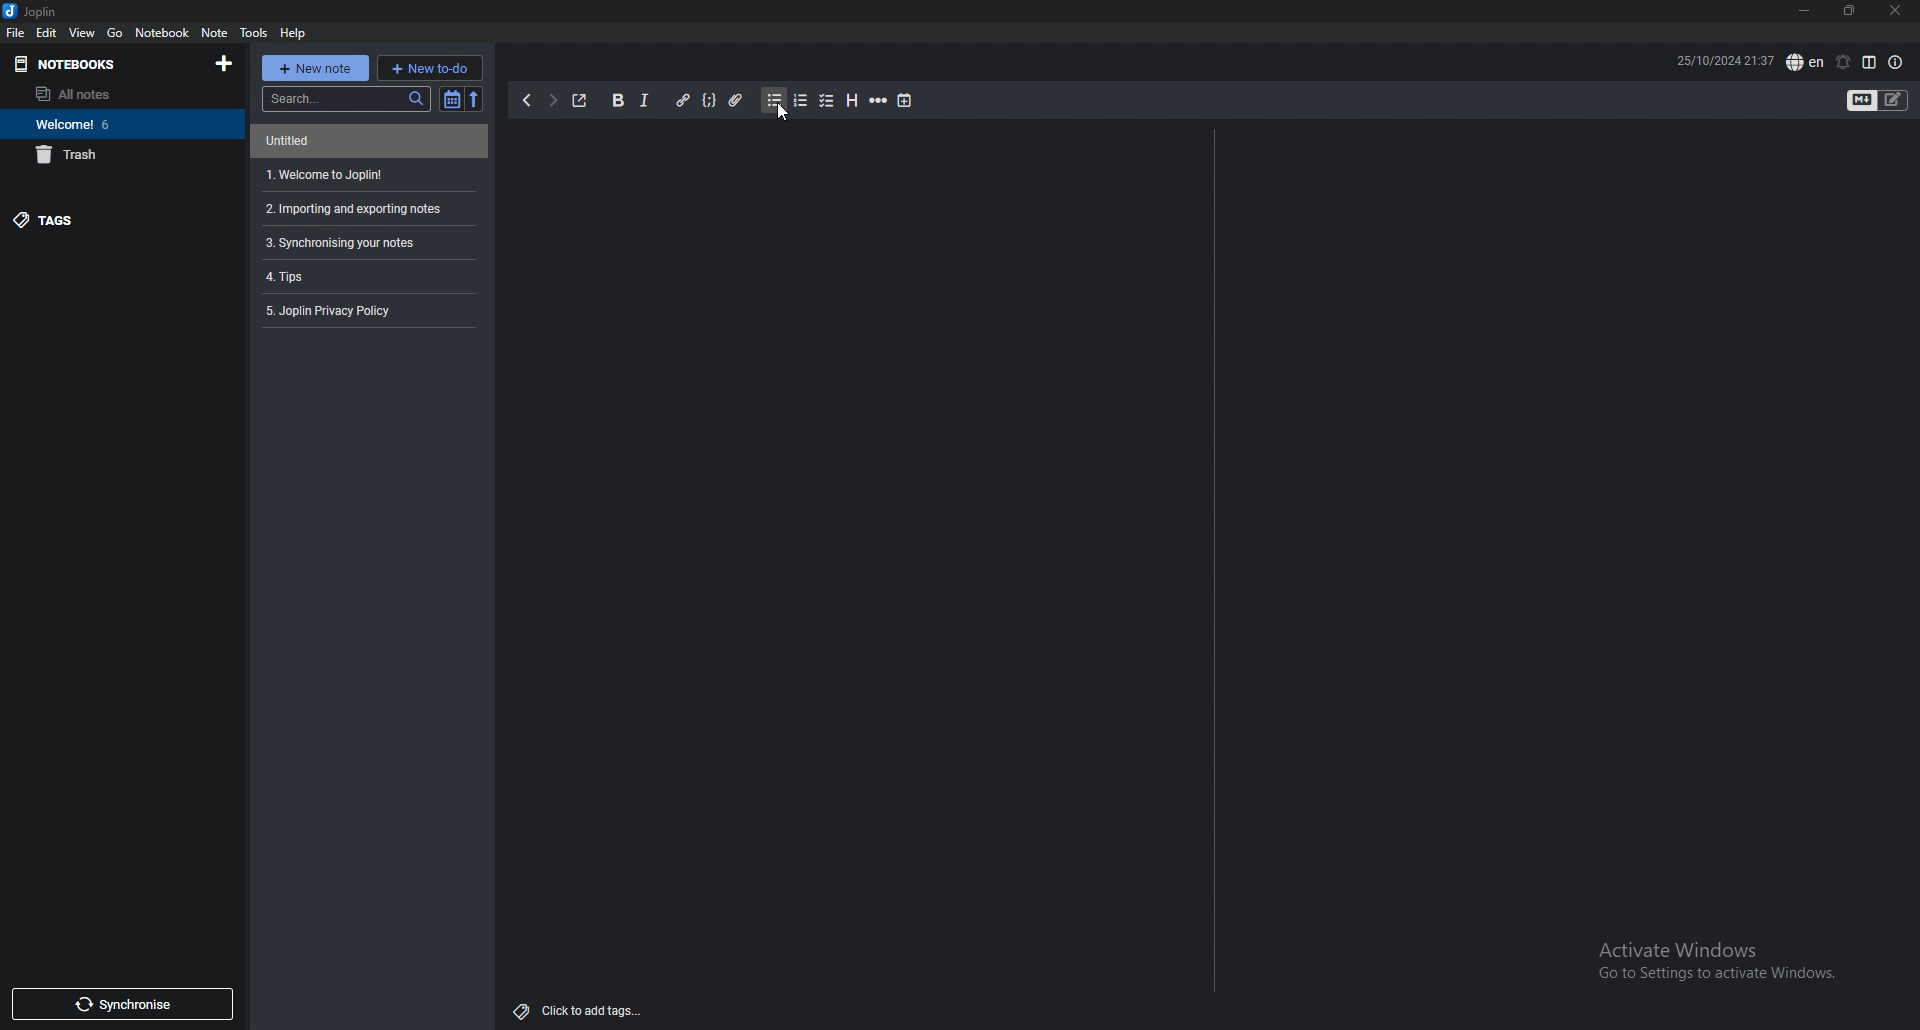 The height and width of the screenshot is (1030, 1920). I want to click on reverse sort order, so click(475, 96).